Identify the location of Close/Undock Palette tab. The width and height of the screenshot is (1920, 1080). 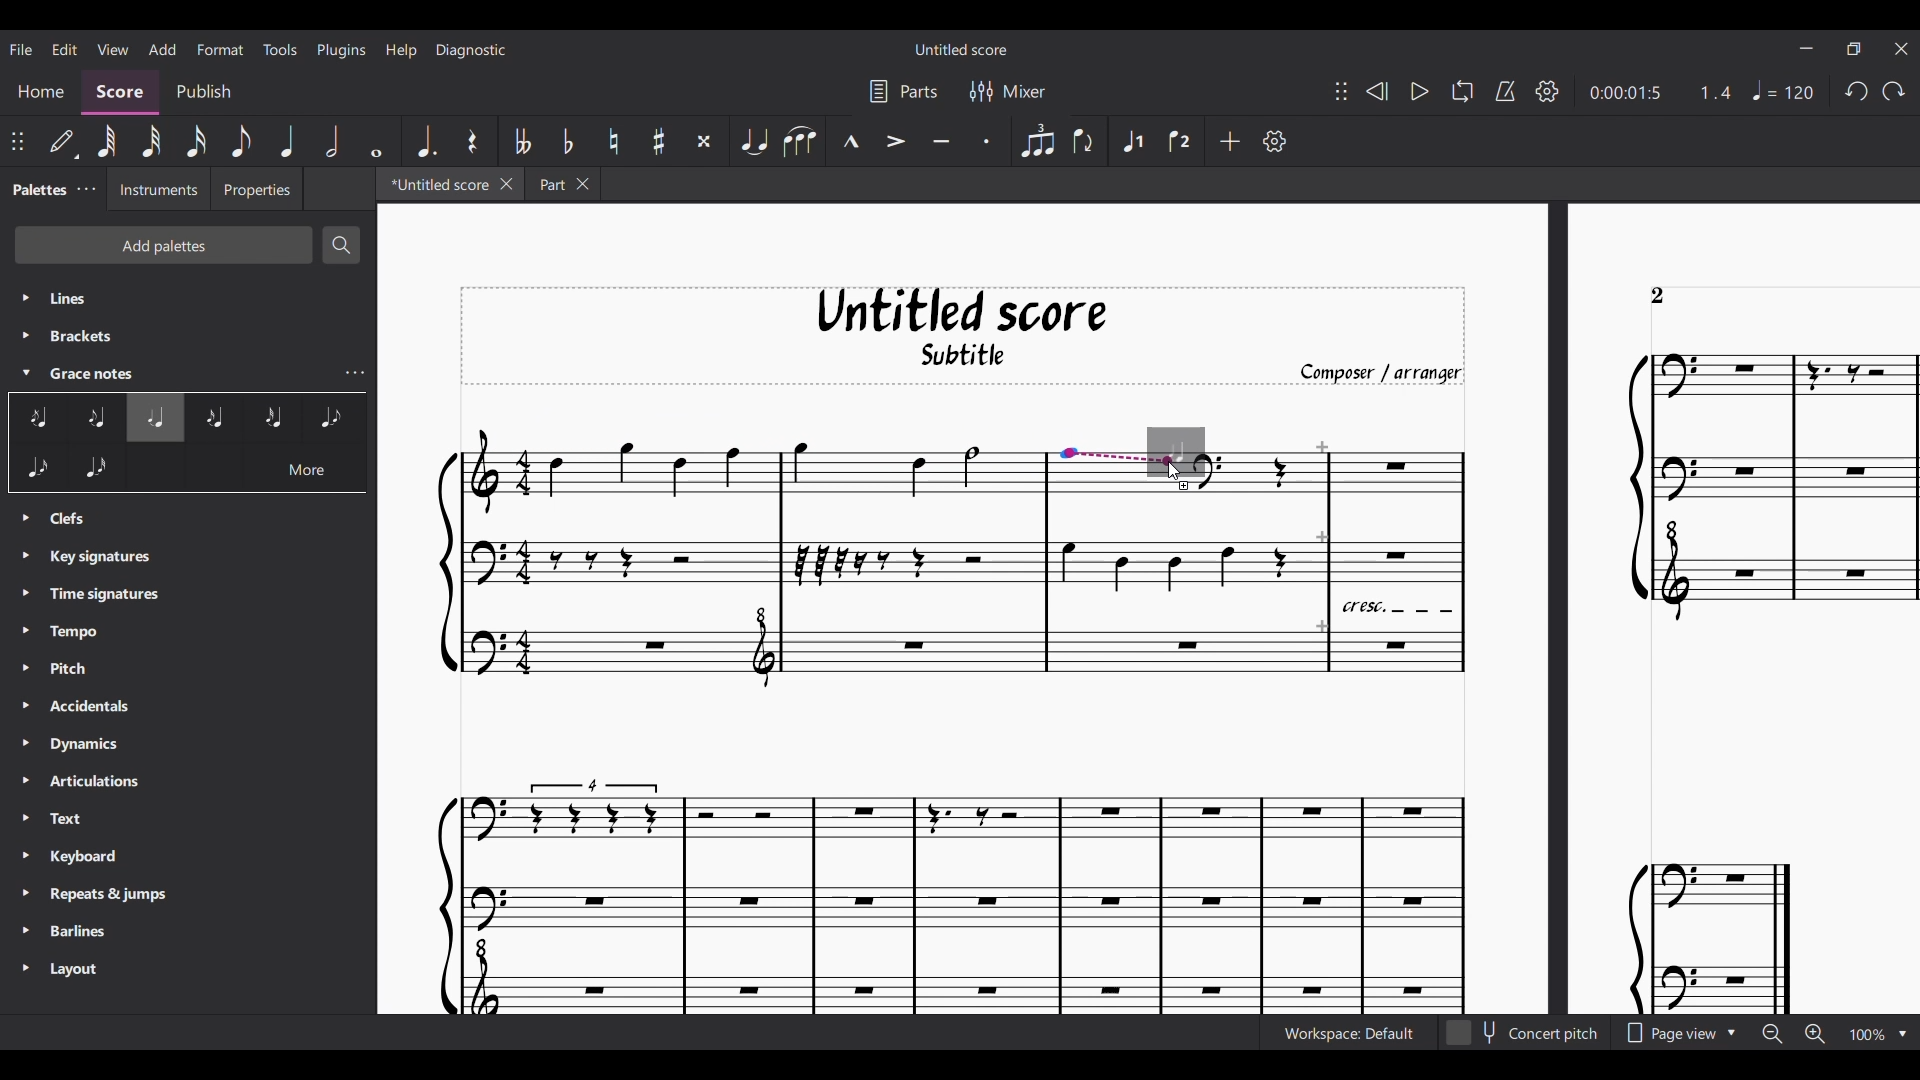
(86, 189).